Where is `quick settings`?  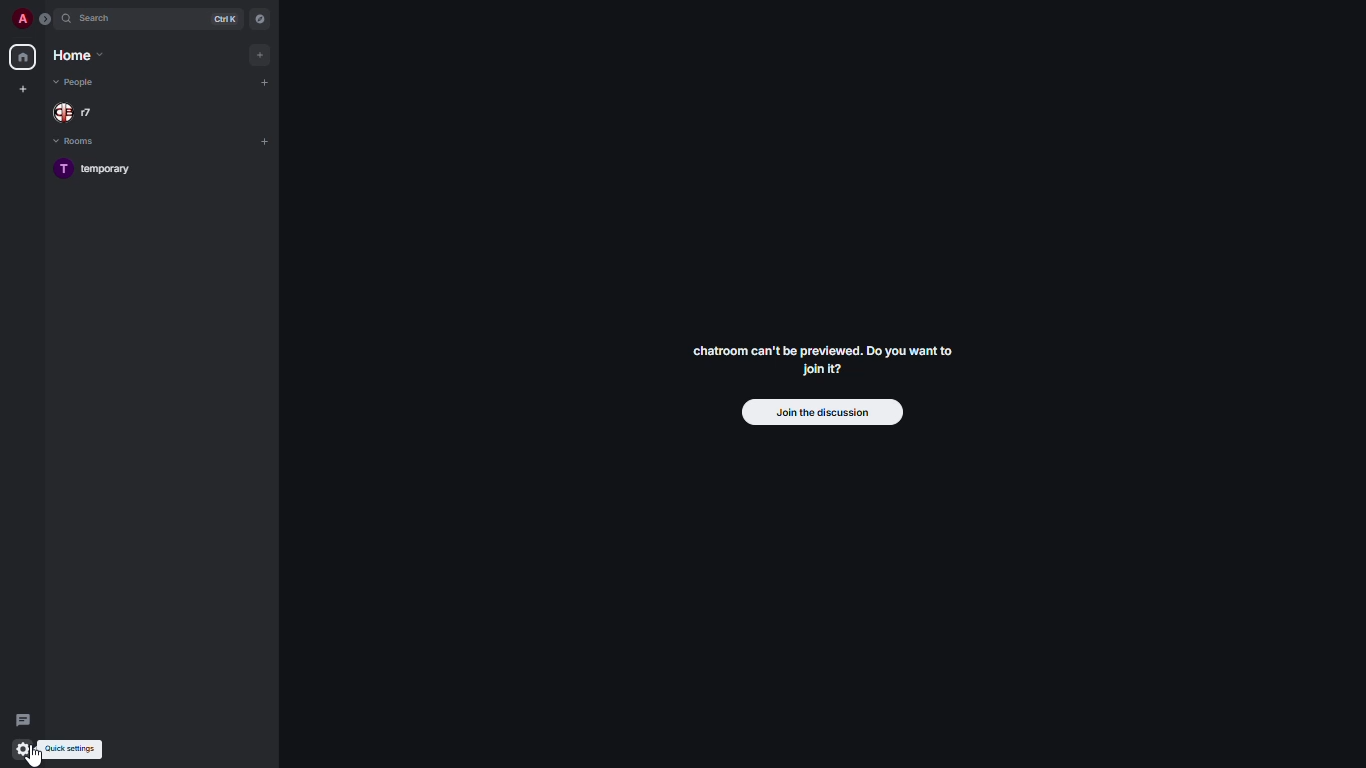
quick settings is located at coordinates (23, 750).